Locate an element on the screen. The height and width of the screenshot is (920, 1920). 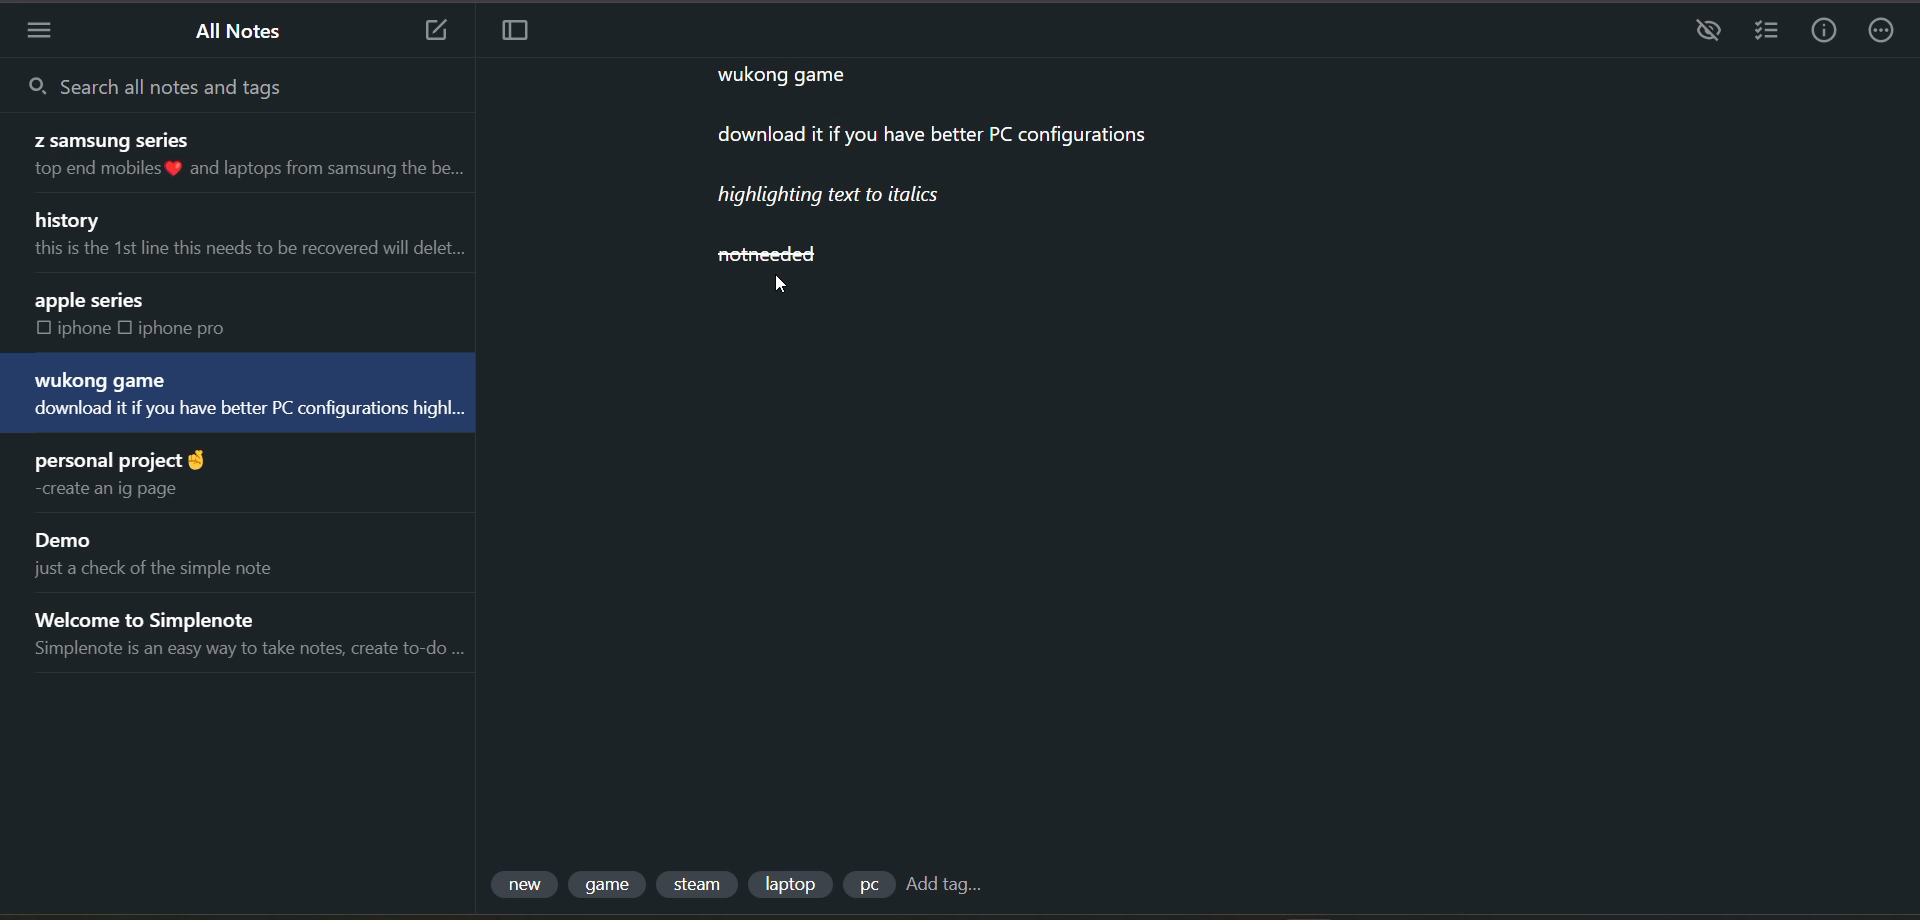
toggle focus mode is located at coordinates (519, 35).